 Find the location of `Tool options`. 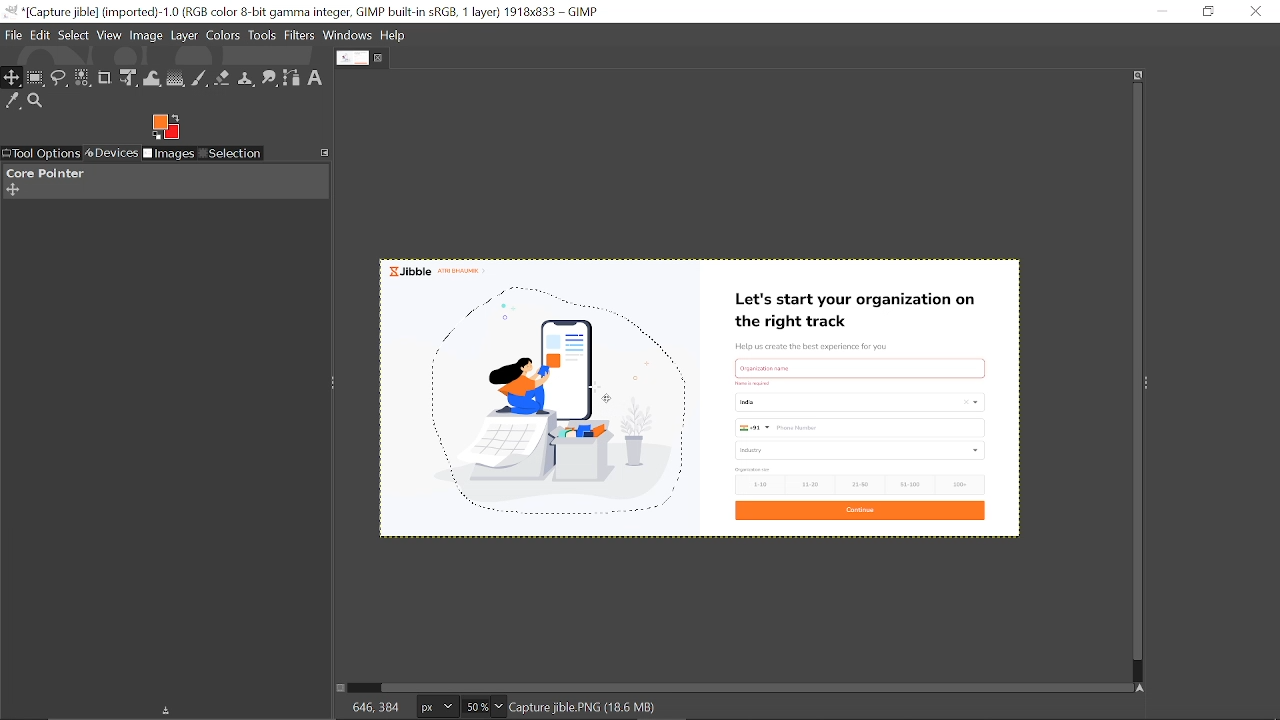

Tool options is located at coordinates (40, 154).